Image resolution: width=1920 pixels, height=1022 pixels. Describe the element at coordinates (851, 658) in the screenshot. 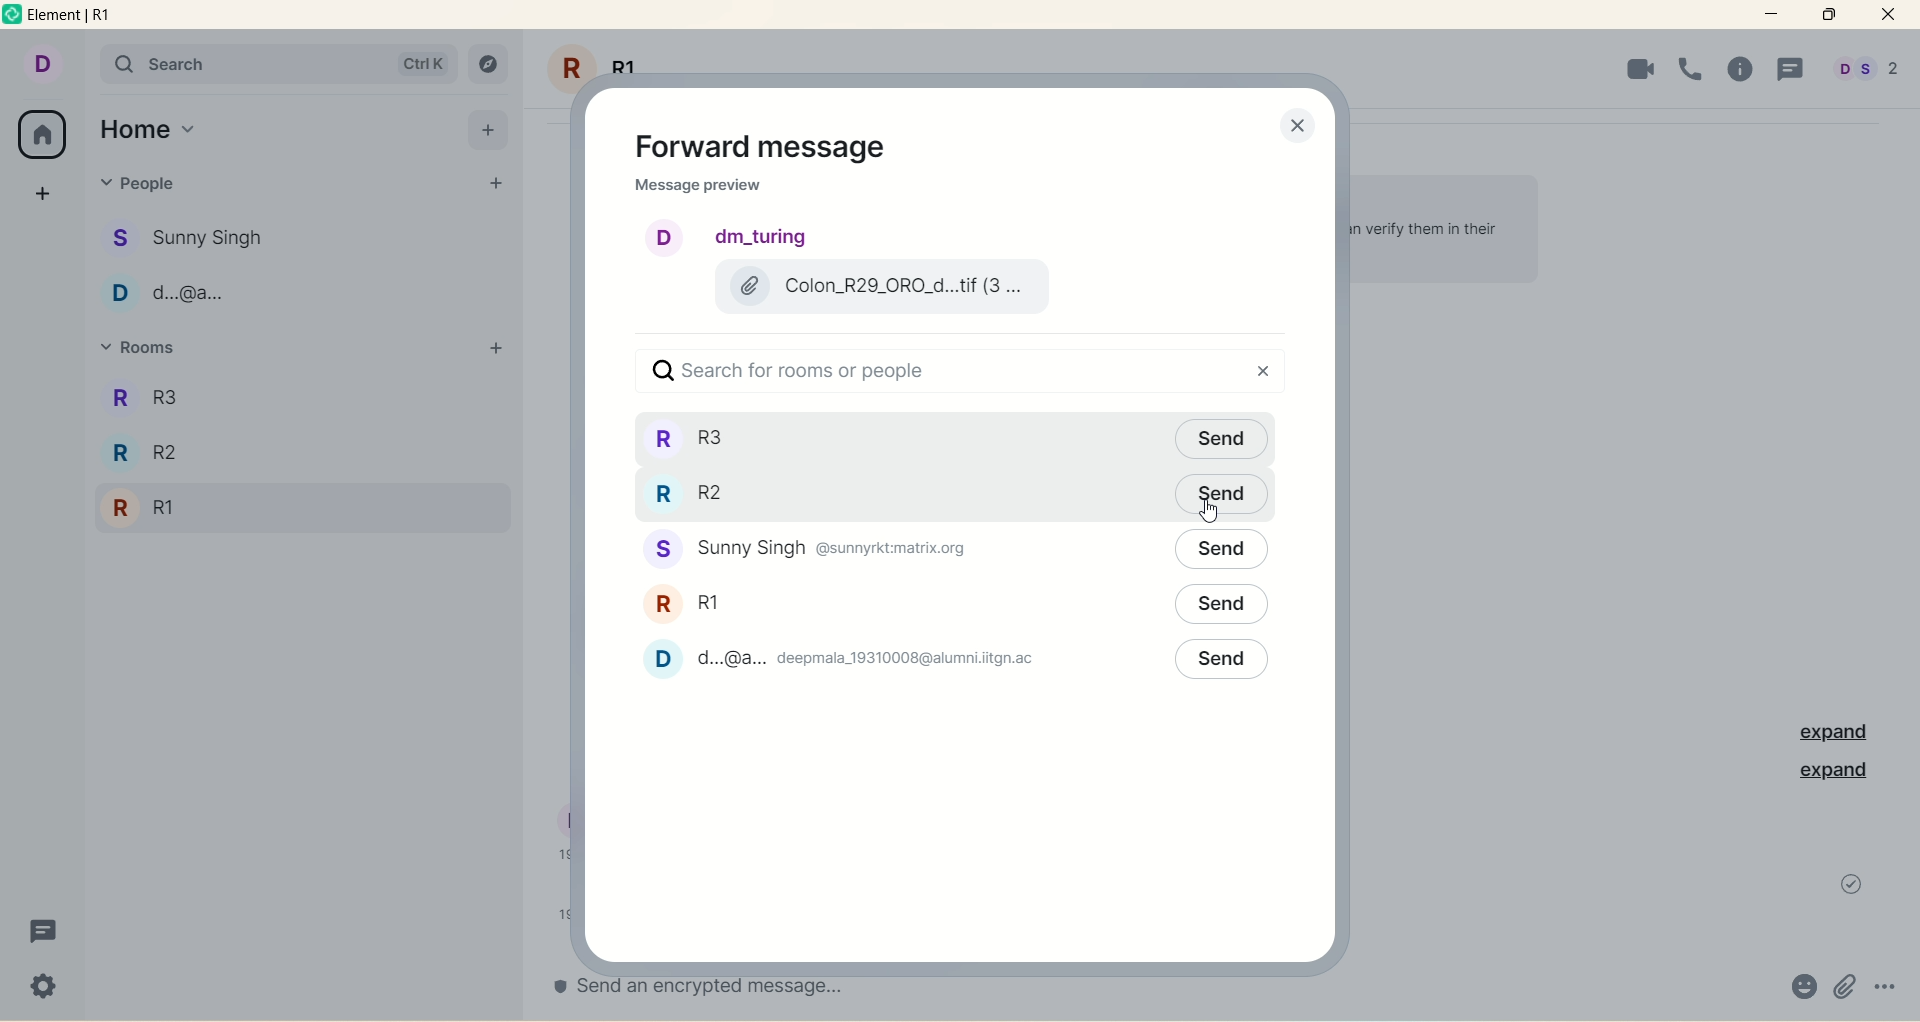

I see `people` at that location.